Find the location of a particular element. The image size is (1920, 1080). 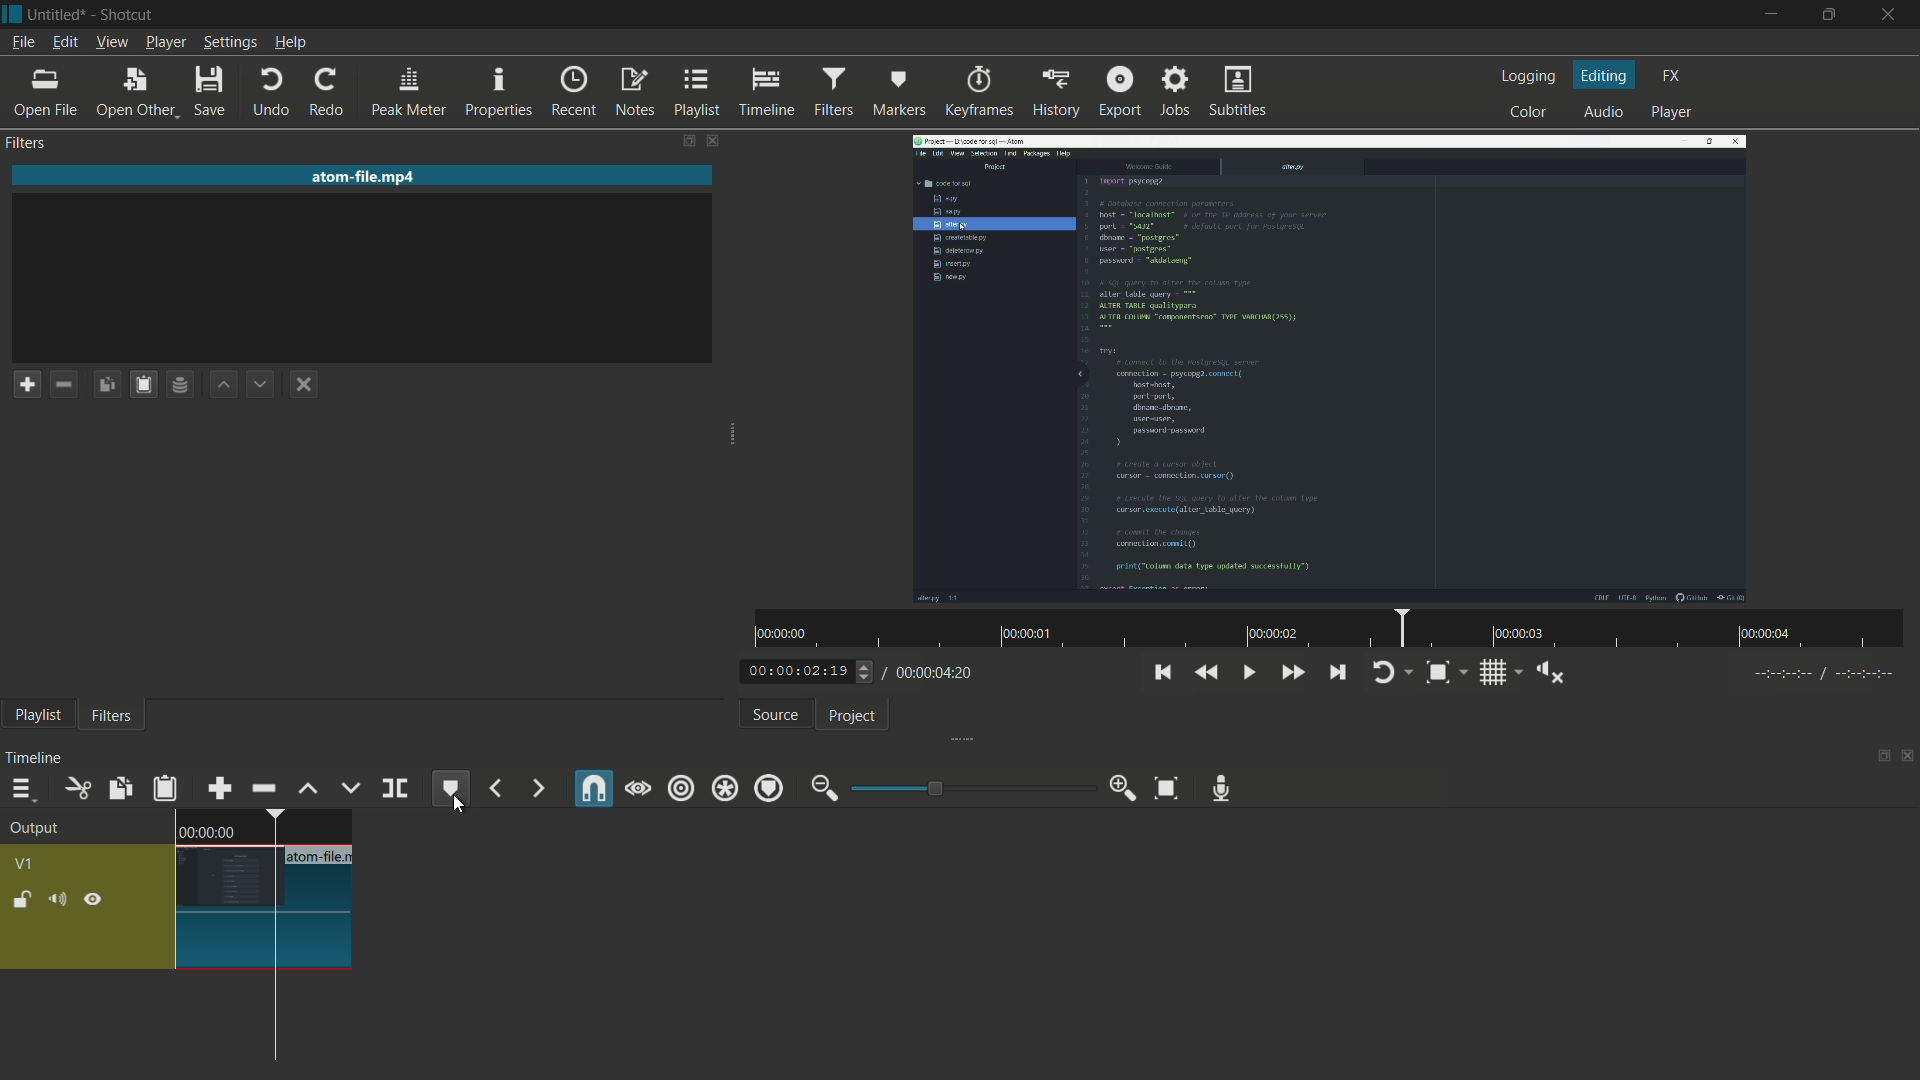

imported video is located at coordinates (1330, 369).